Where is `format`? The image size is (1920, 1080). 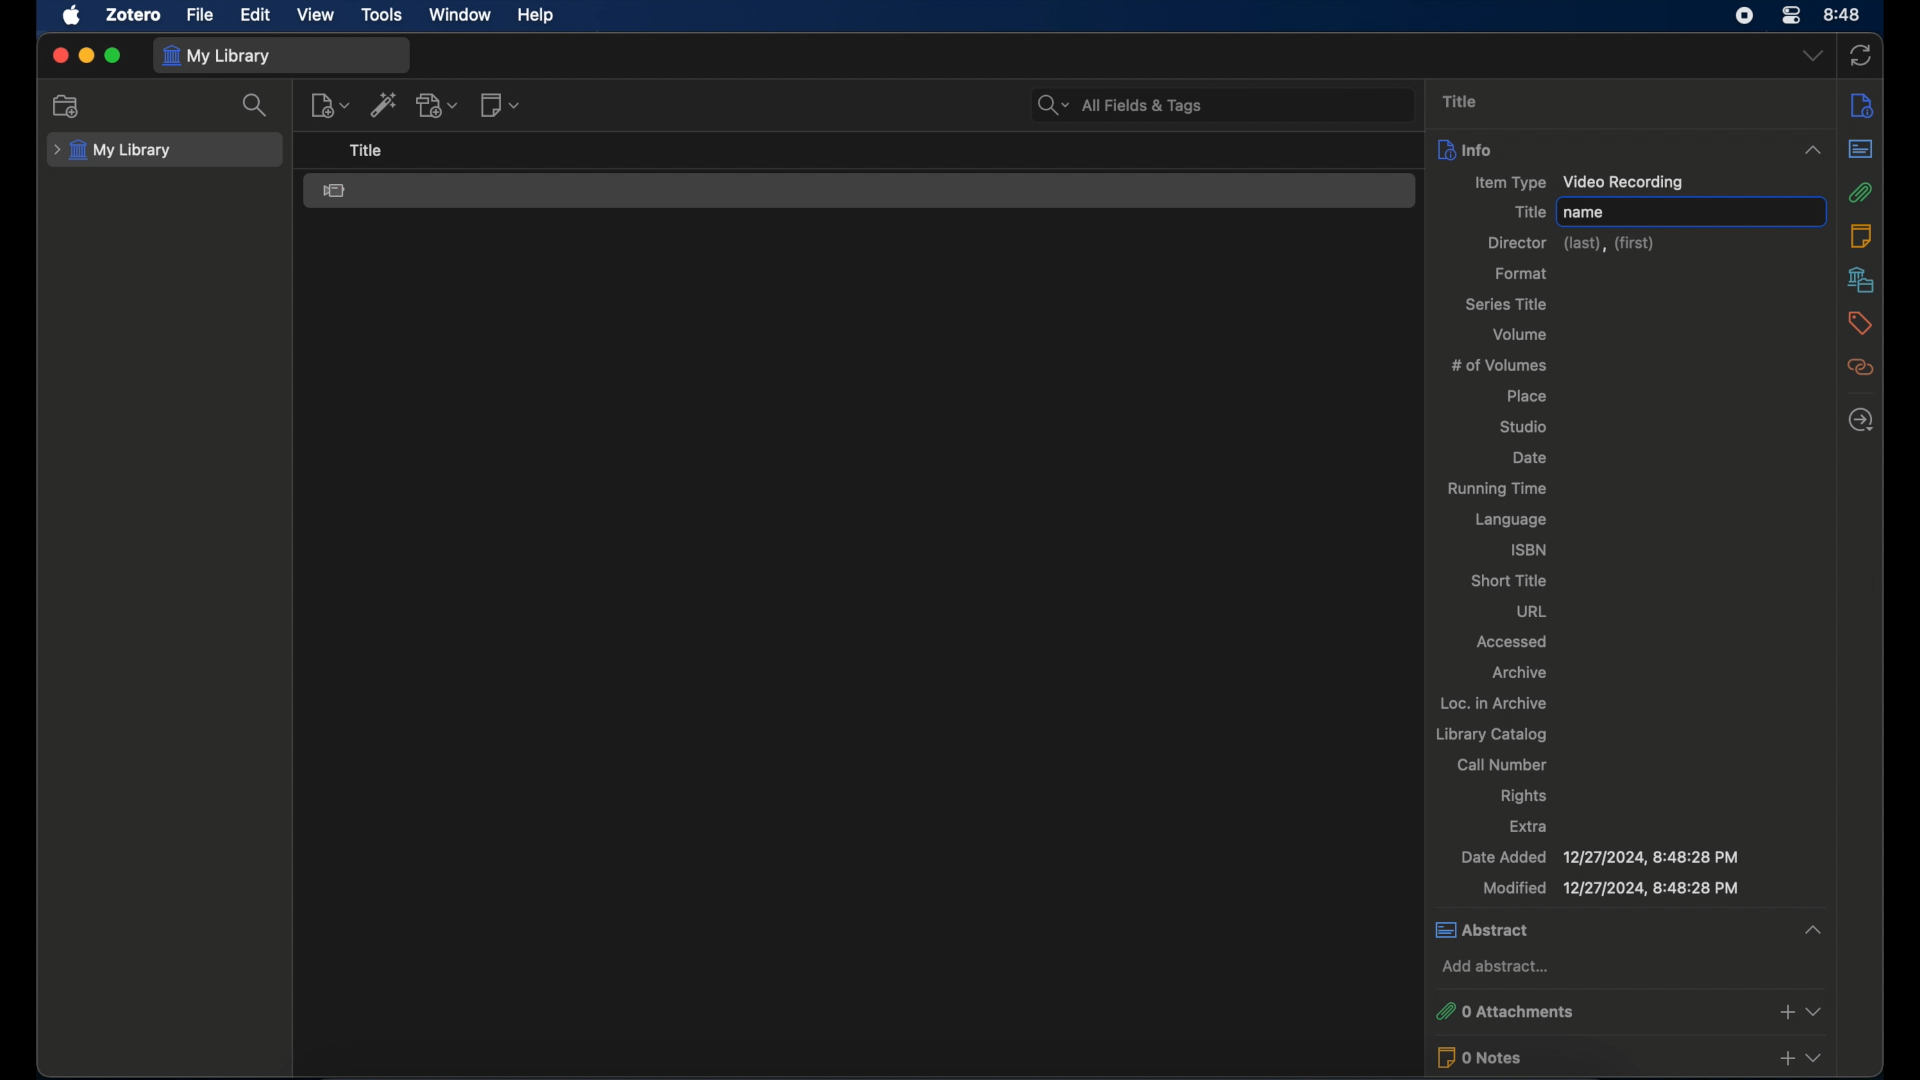
format is located at coordinates (1523, 274).